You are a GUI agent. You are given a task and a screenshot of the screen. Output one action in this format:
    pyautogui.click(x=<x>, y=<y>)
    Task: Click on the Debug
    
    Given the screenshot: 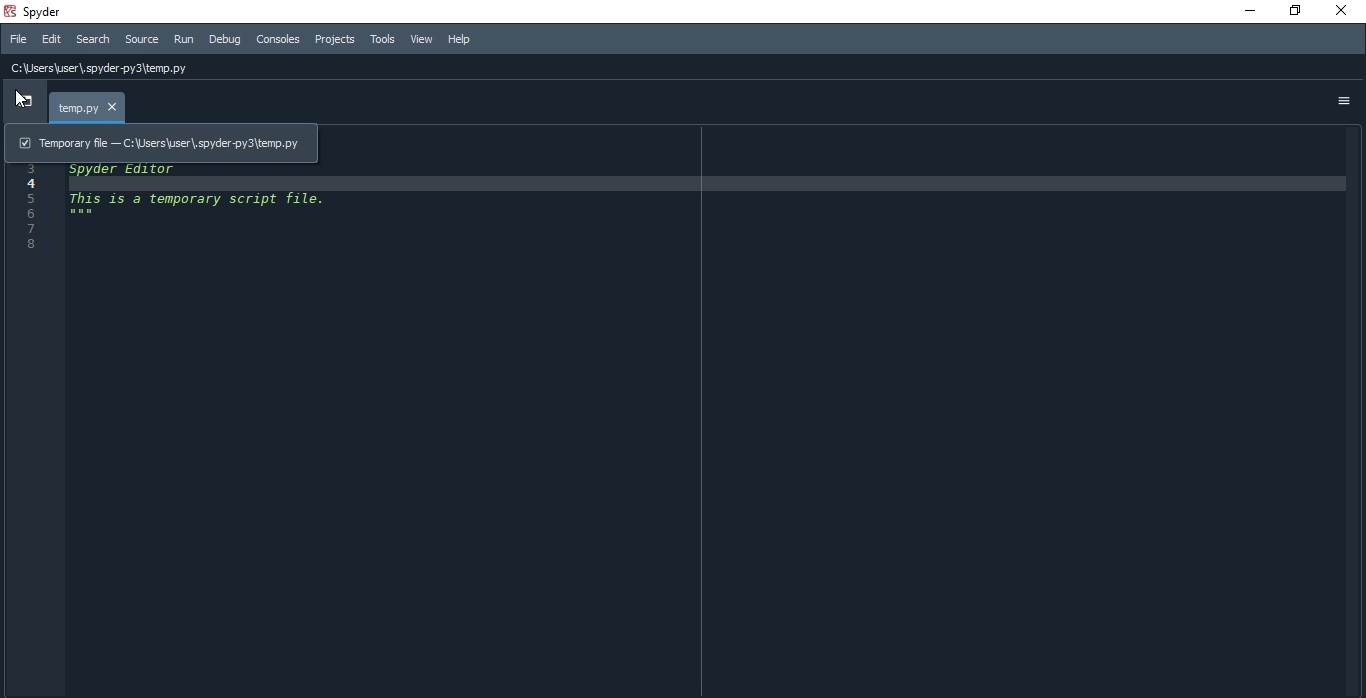 What is the action you would take?
    pyautogui.click(x=225, y=40)
    